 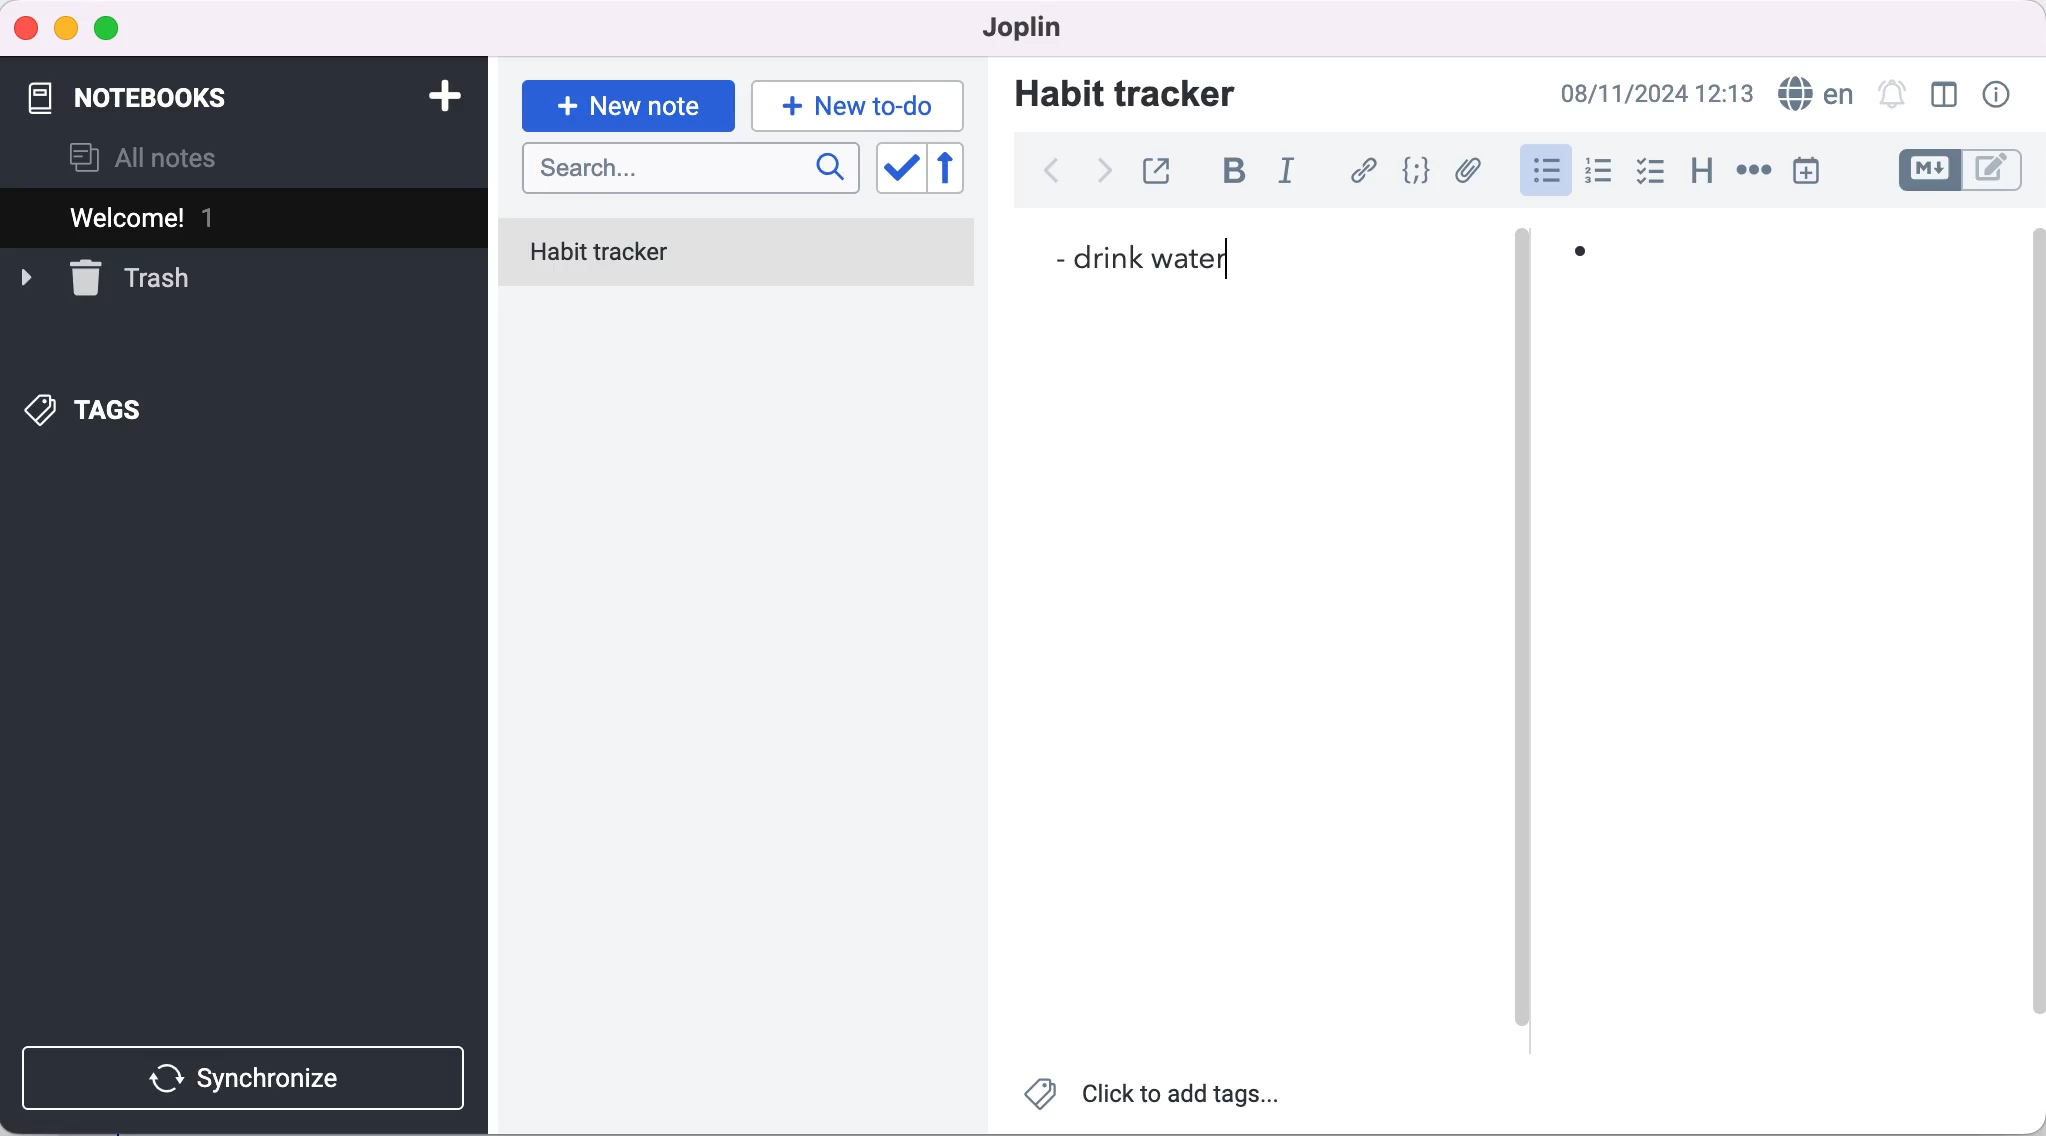 What do you see at coordinates (1138, 254) in the screenshot?
I see `- drink water` at bounding box center [1138, 254].